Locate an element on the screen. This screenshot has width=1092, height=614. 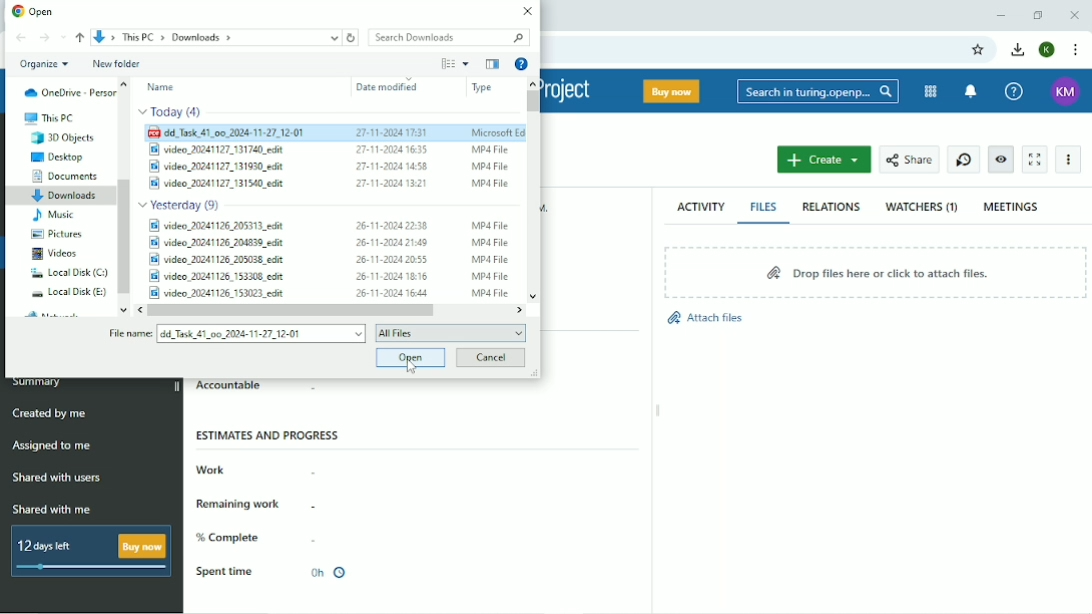
Share is located at coordinates (909, 159).